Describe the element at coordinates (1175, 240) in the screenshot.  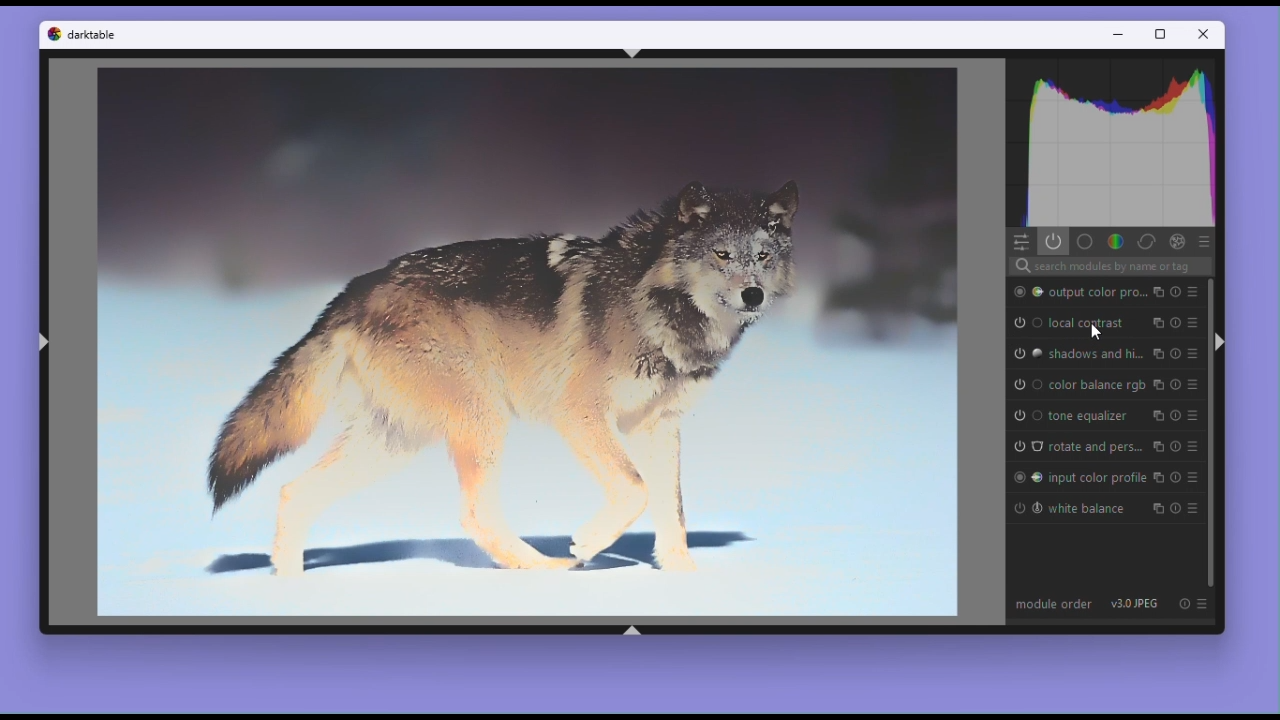
I see `Effect` at that location.